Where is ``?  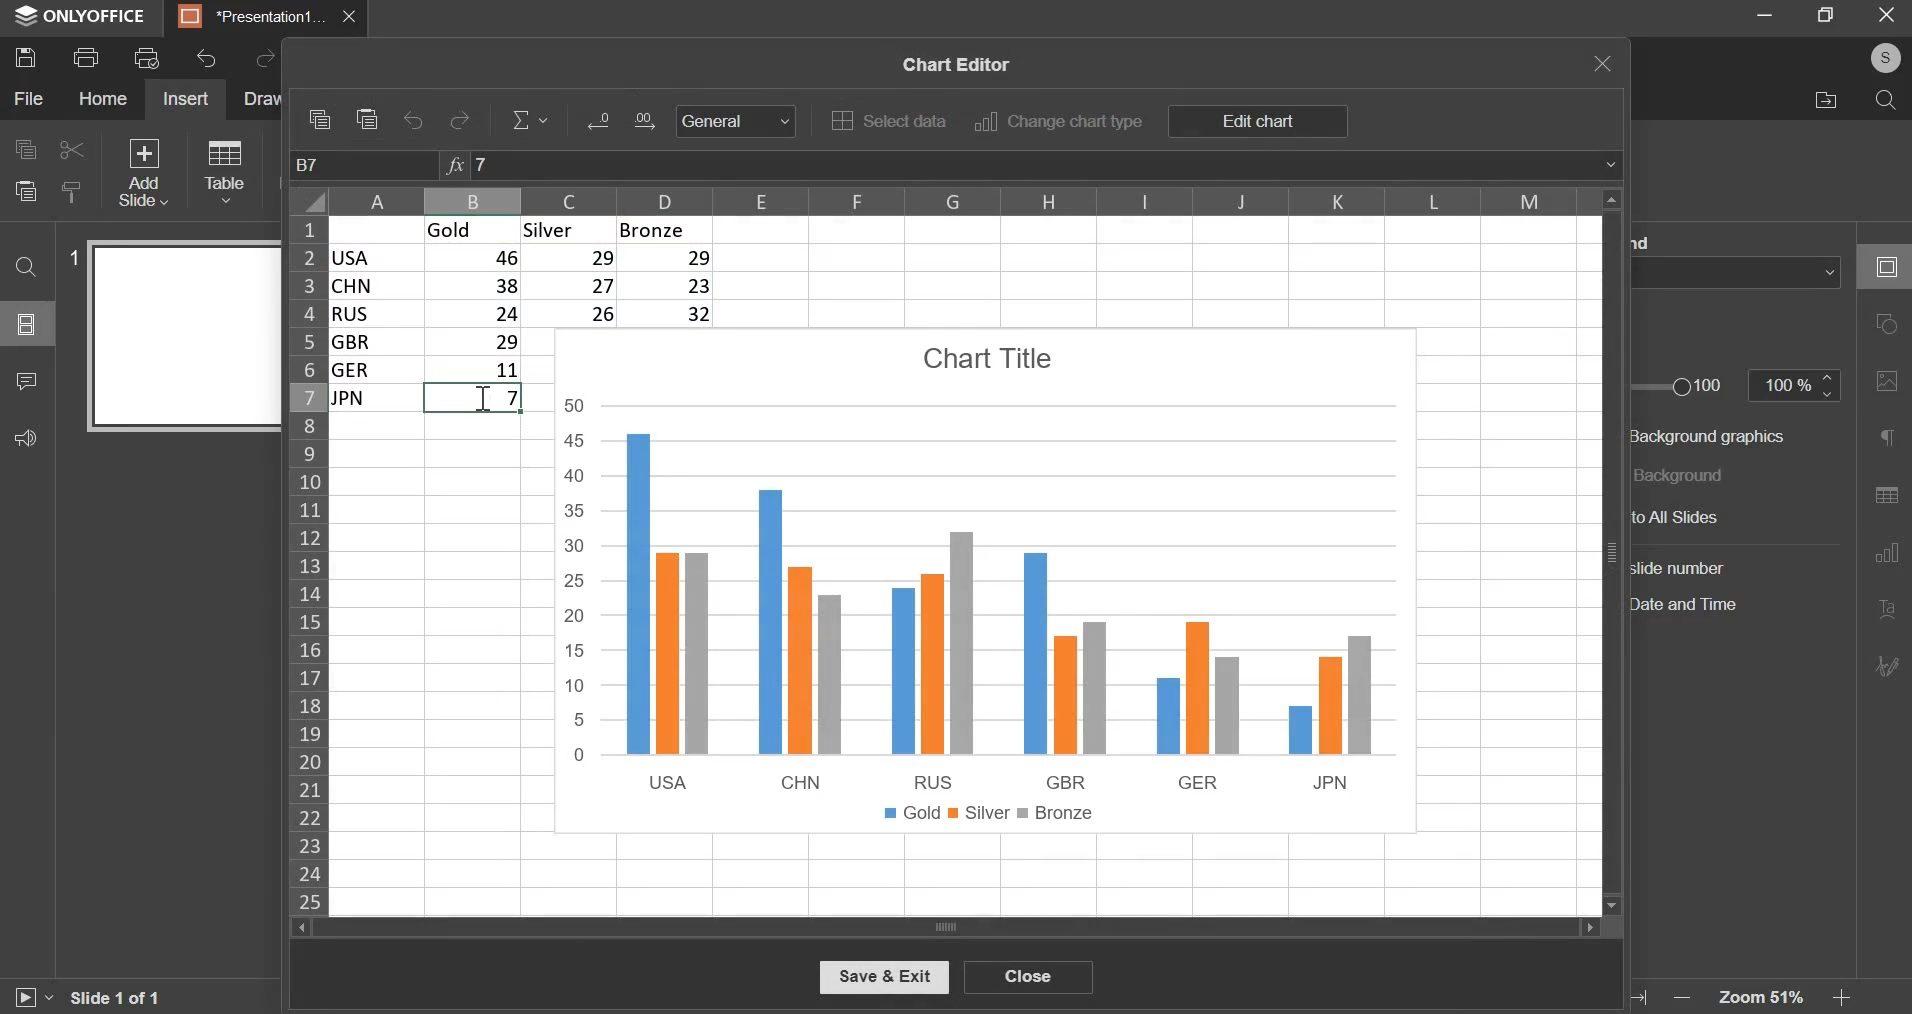
 is located at coordinates (597, 124).